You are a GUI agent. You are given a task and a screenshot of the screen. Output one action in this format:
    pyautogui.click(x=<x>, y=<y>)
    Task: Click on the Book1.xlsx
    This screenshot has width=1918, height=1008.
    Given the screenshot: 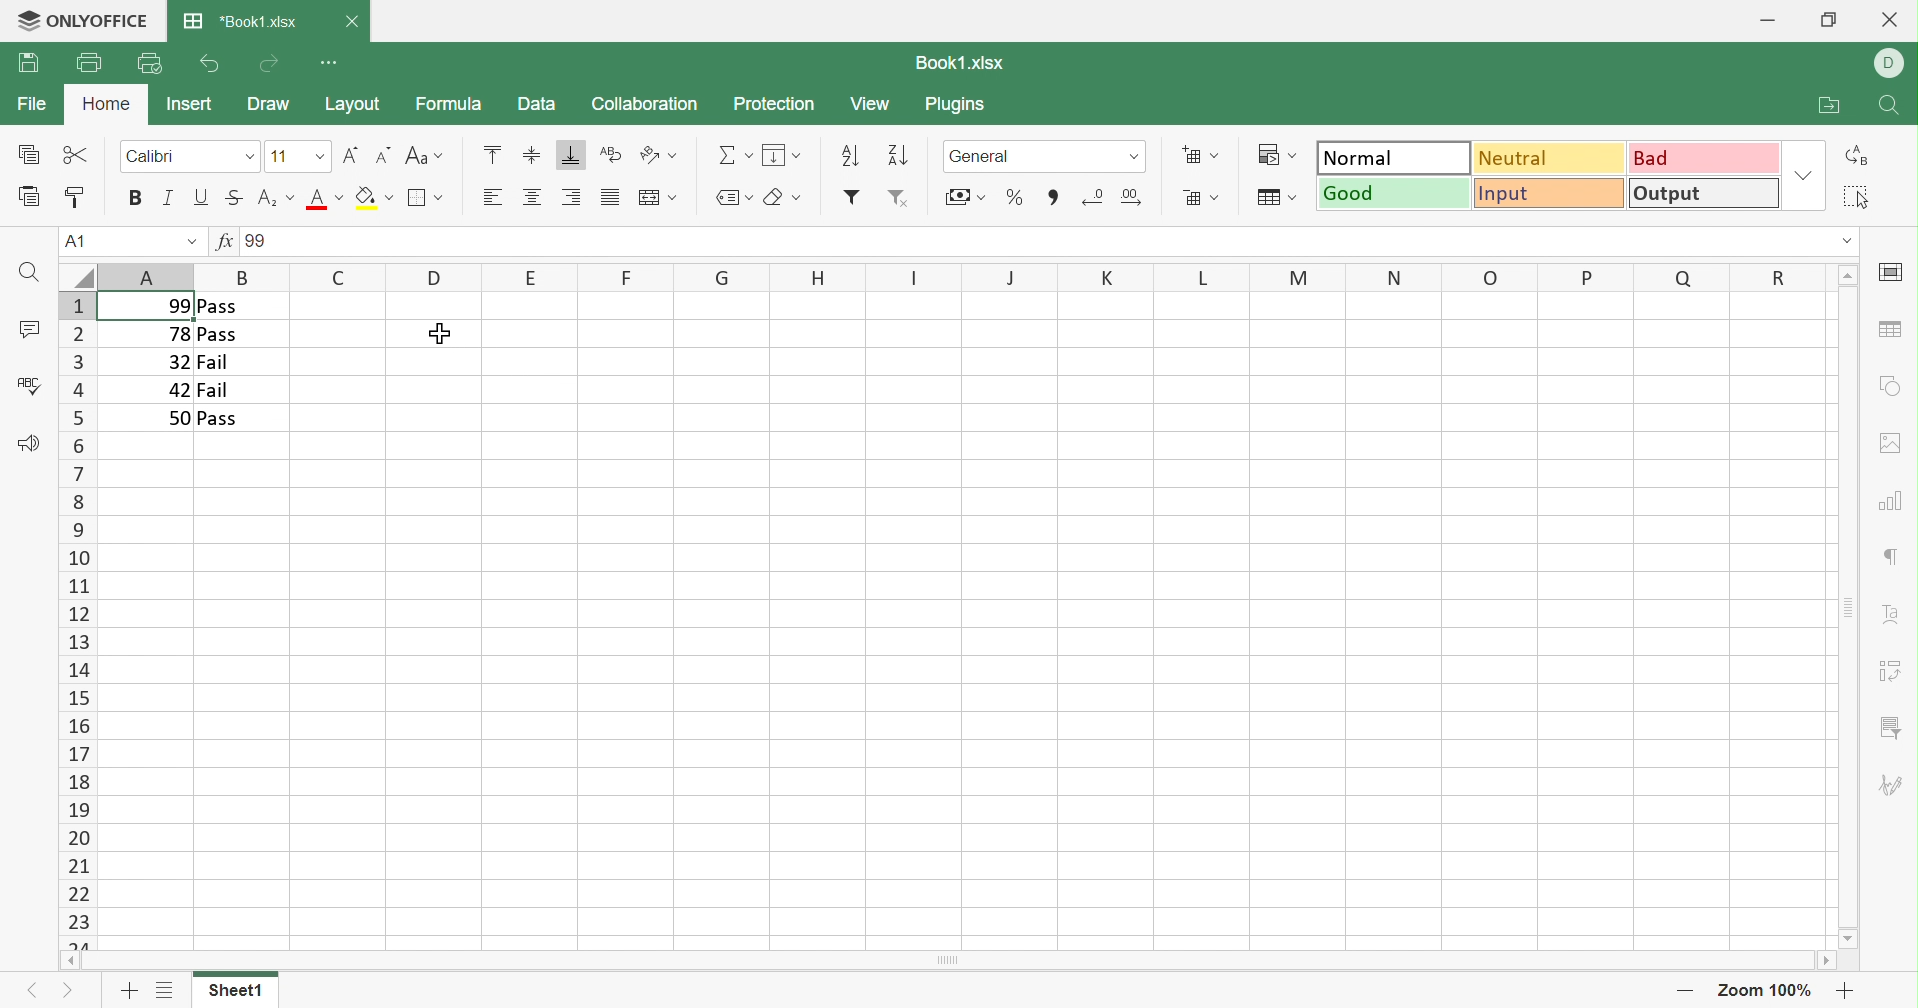 What is the action you would take?
    pyautogui.click(x=958, y=64)
    